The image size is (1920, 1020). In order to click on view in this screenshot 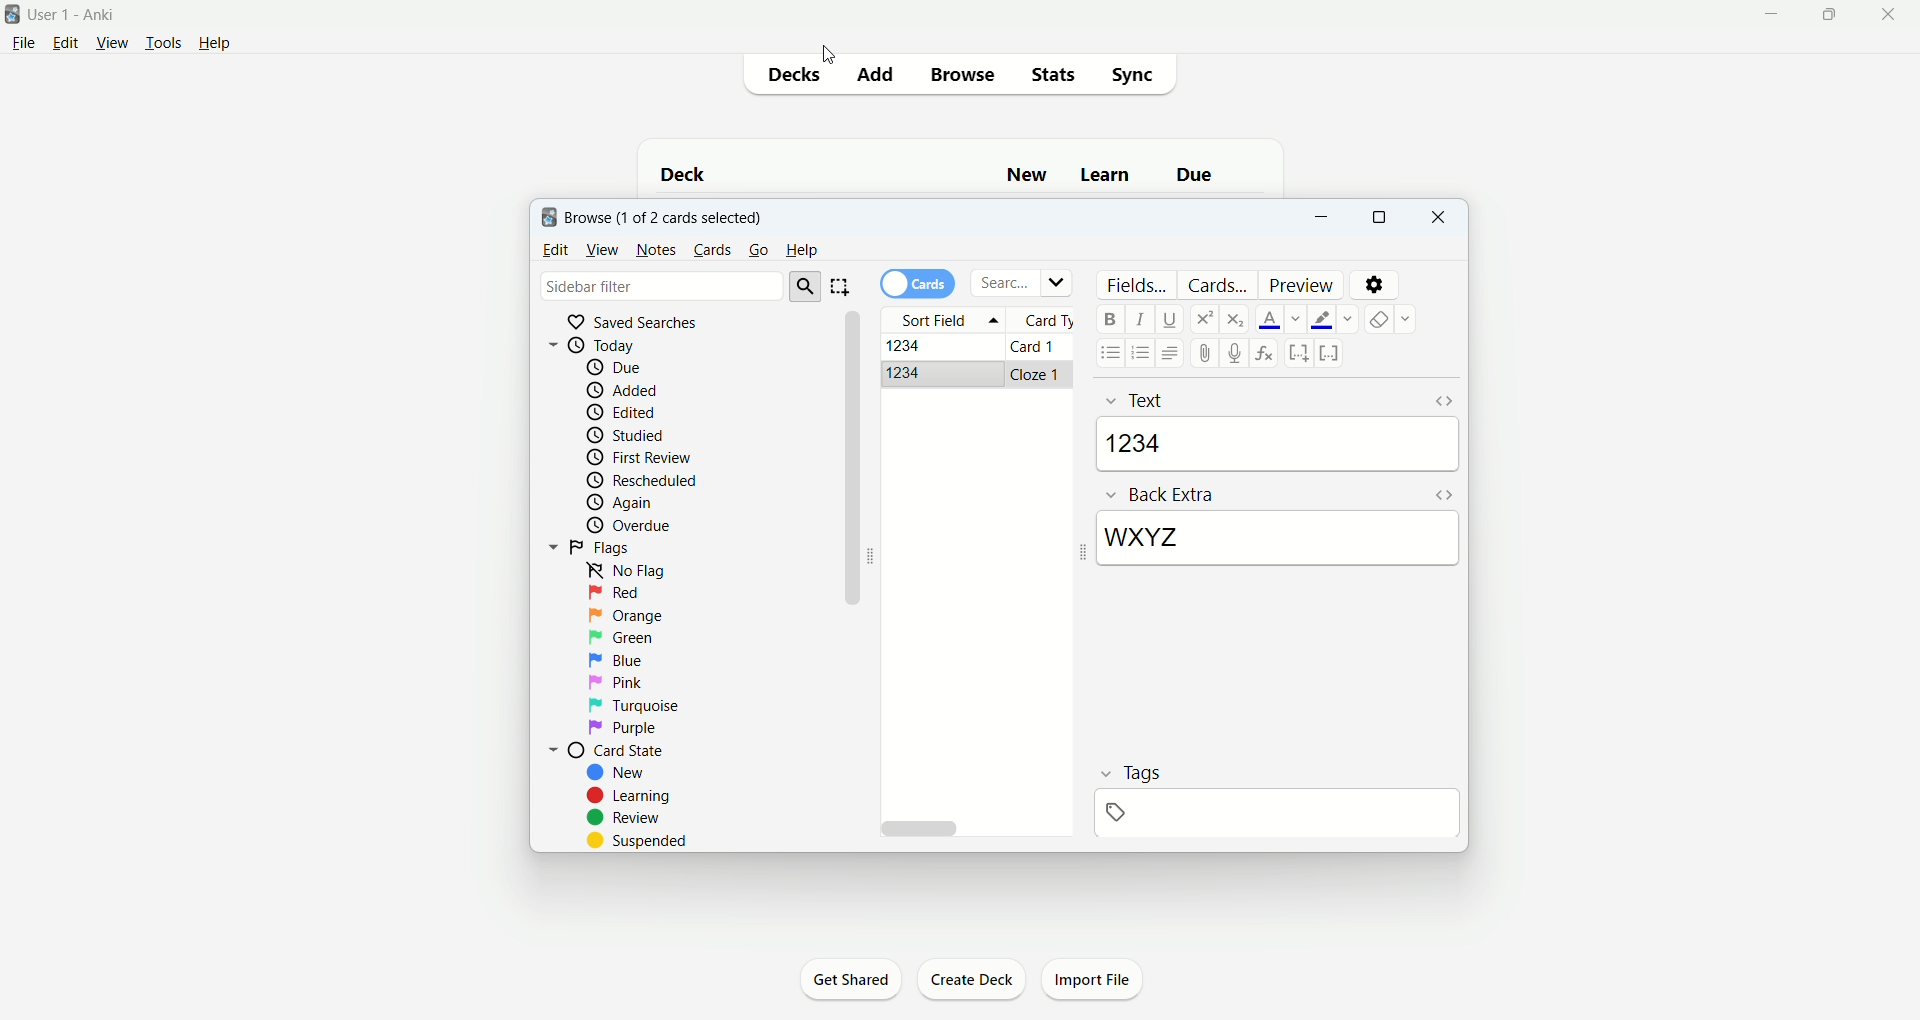, I will do `click(112, 45)`.